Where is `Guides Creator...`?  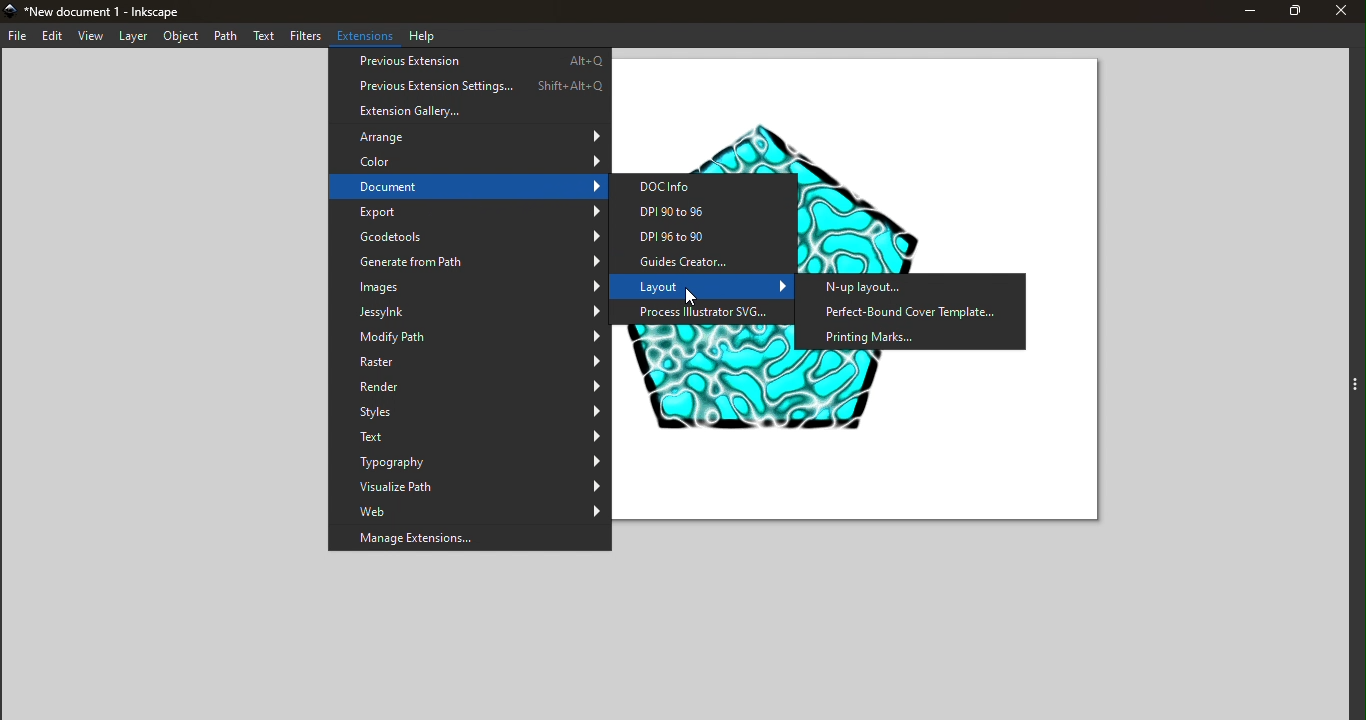
Guides Creator... is located at coordinates (707, 263).